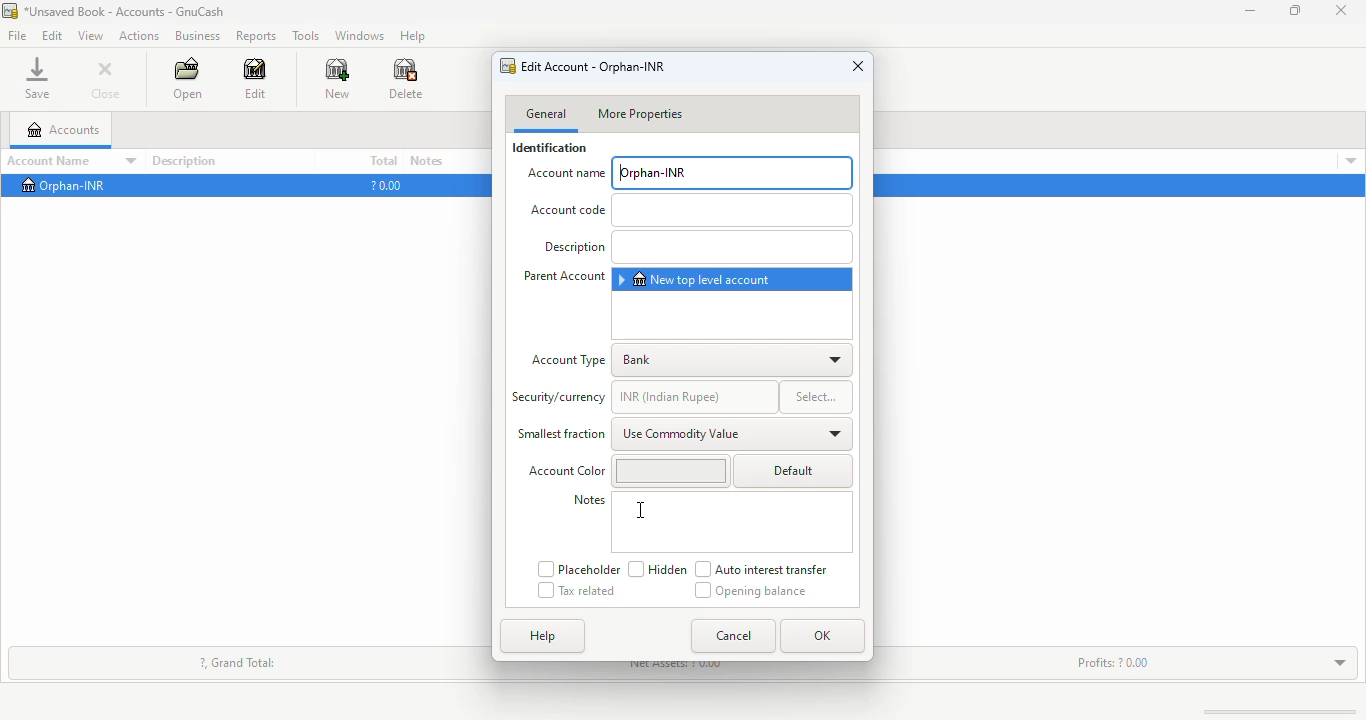 The height and width of the screenshot is (720, 1366). I want to click on notes, so click(427, 160).